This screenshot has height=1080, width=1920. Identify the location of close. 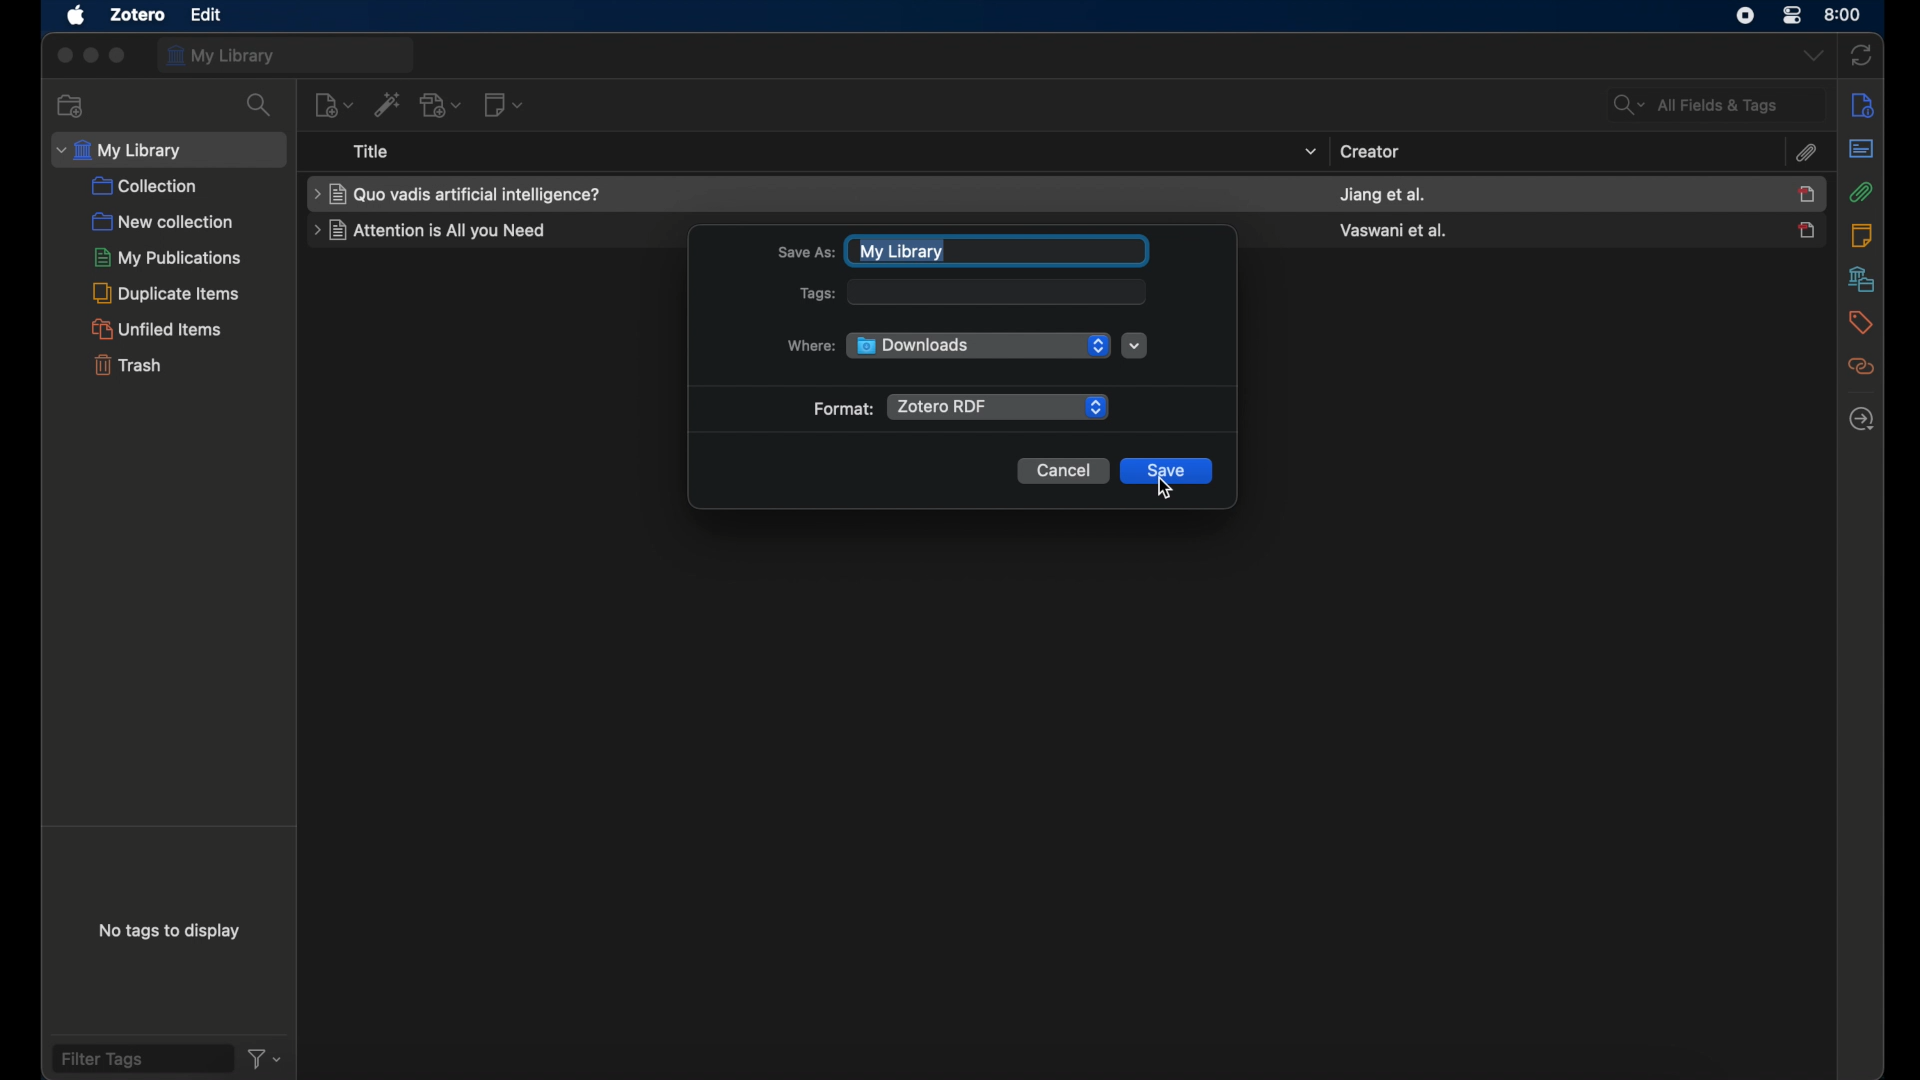
(63, 56).